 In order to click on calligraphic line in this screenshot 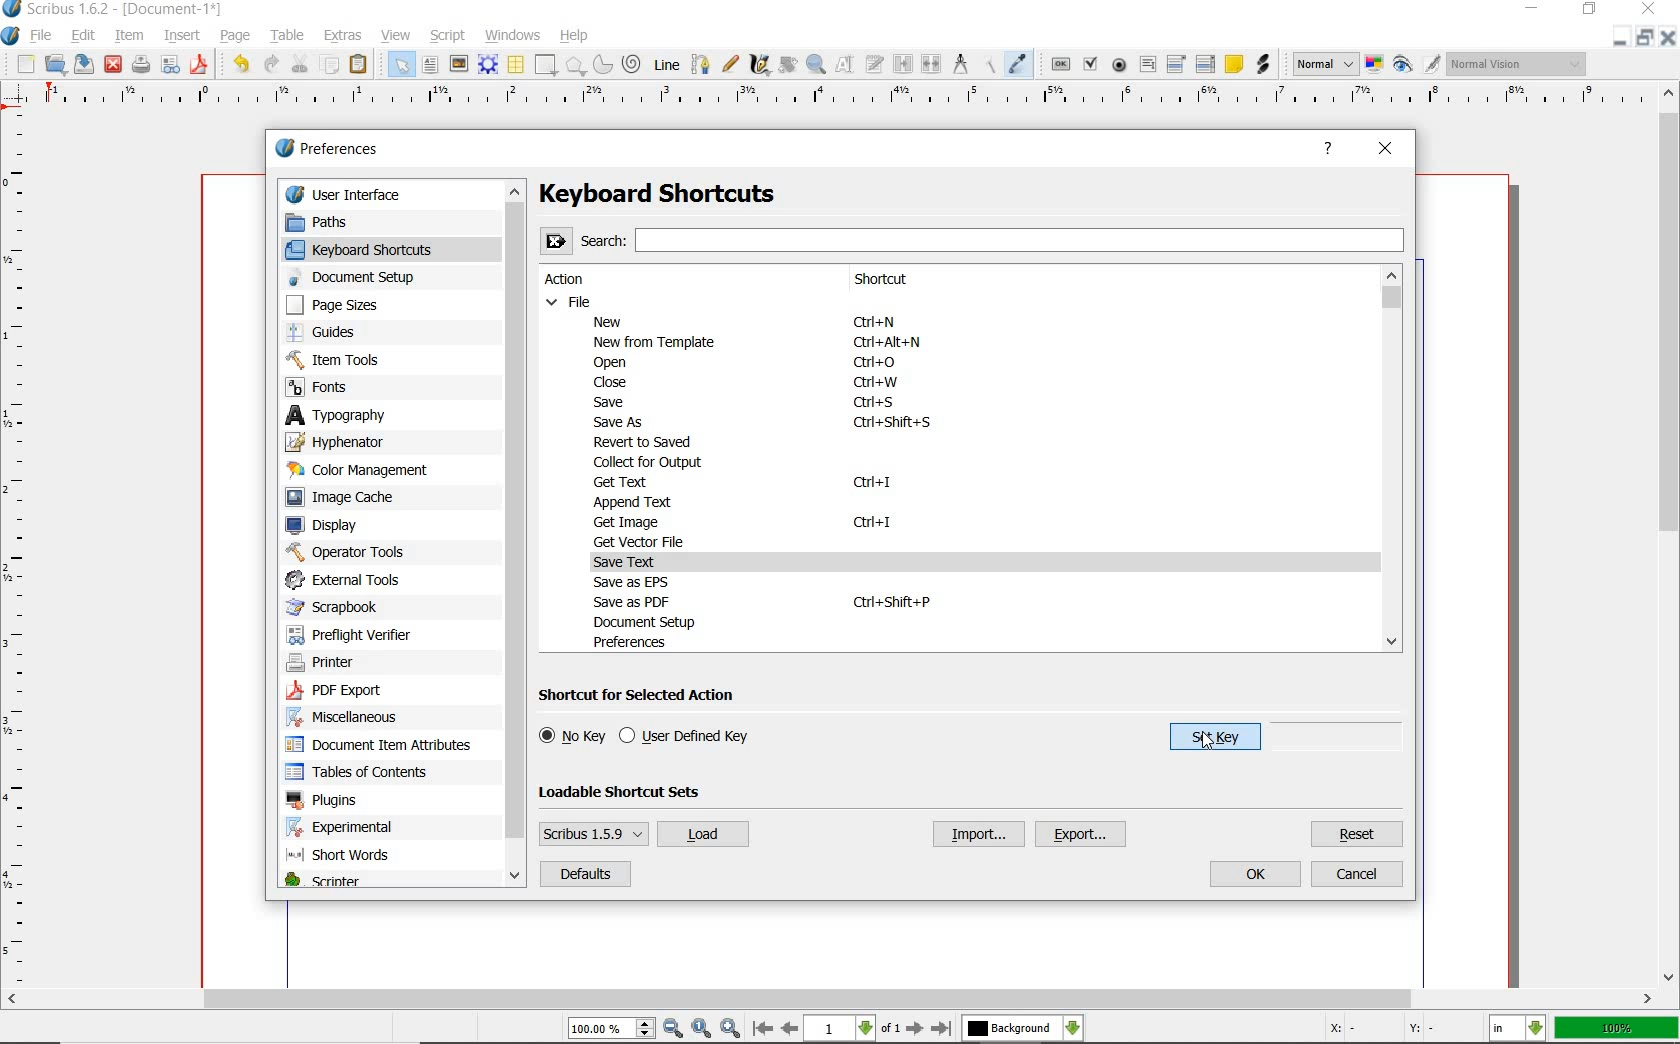, I will do `click(761, 66)`.